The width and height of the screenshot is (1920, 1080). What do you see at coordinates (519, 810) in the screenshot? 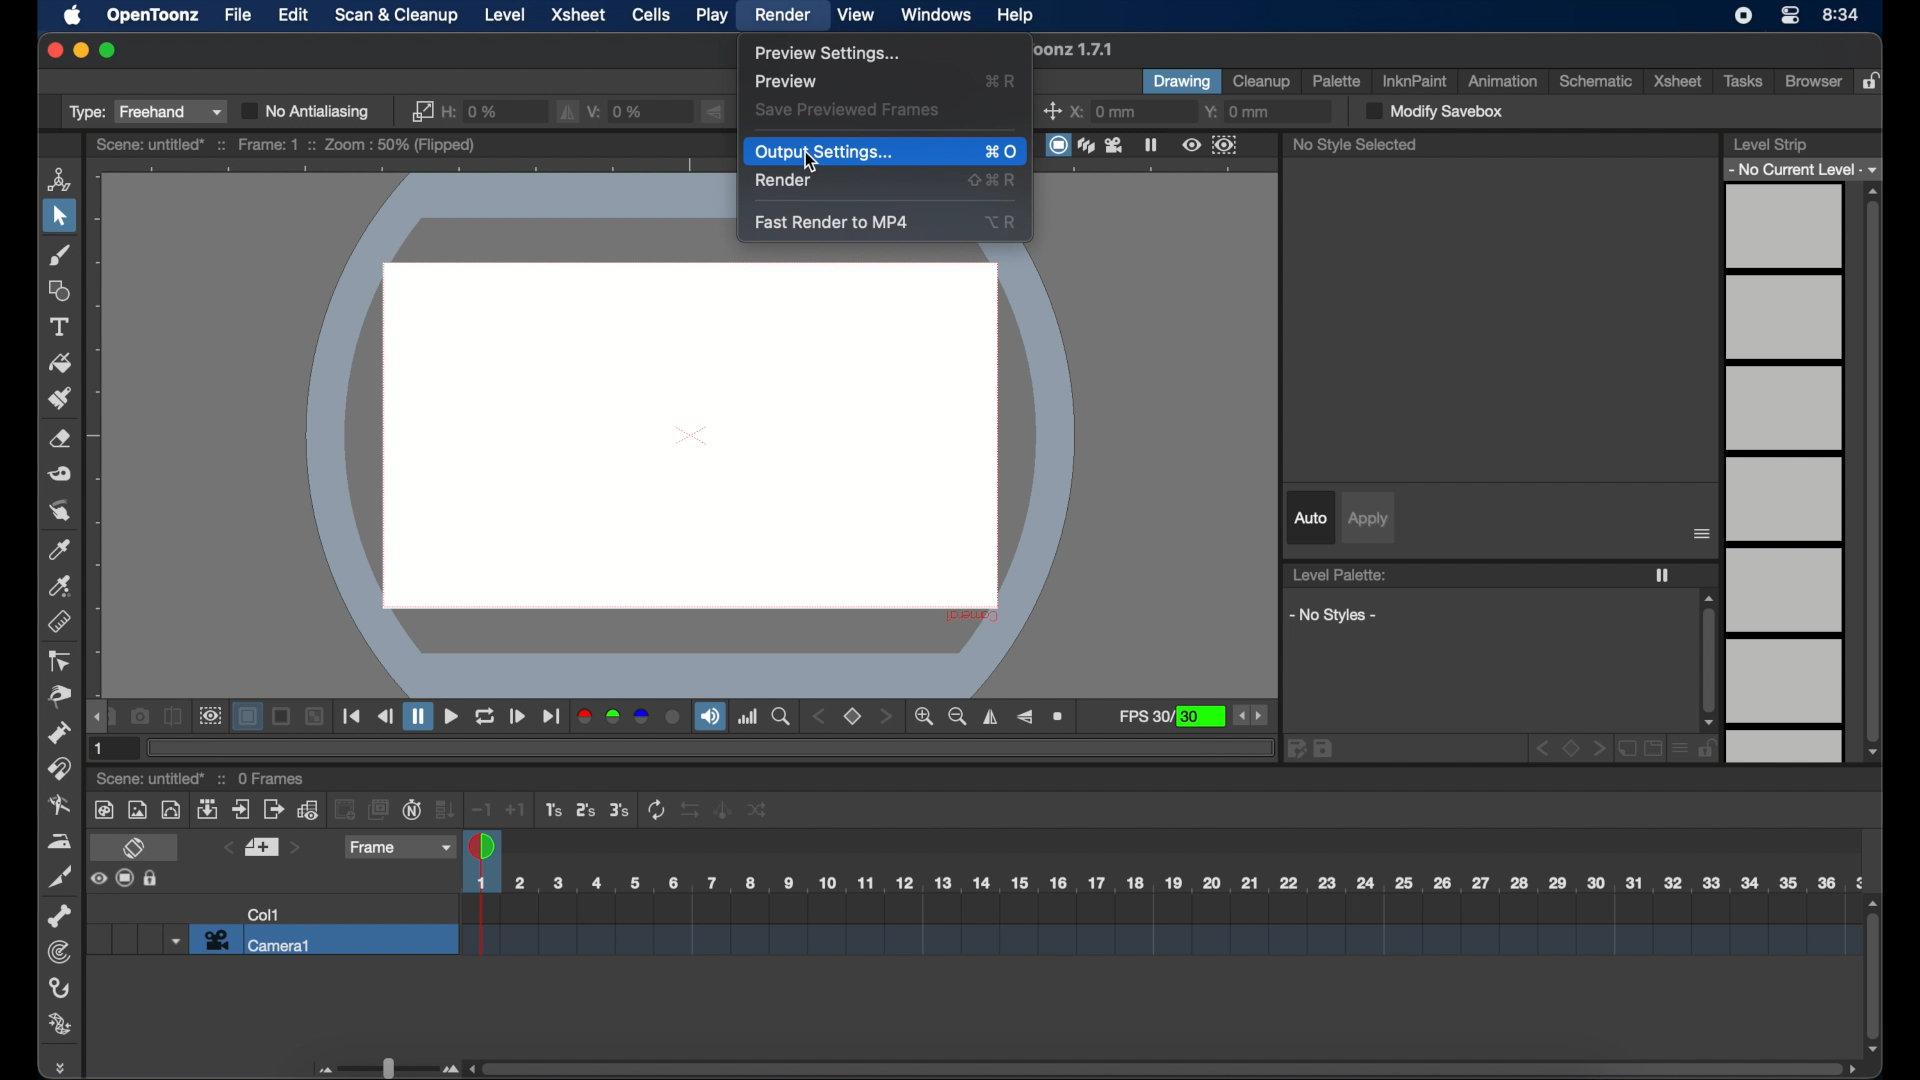
I see `` at bounding box center [519, 810].